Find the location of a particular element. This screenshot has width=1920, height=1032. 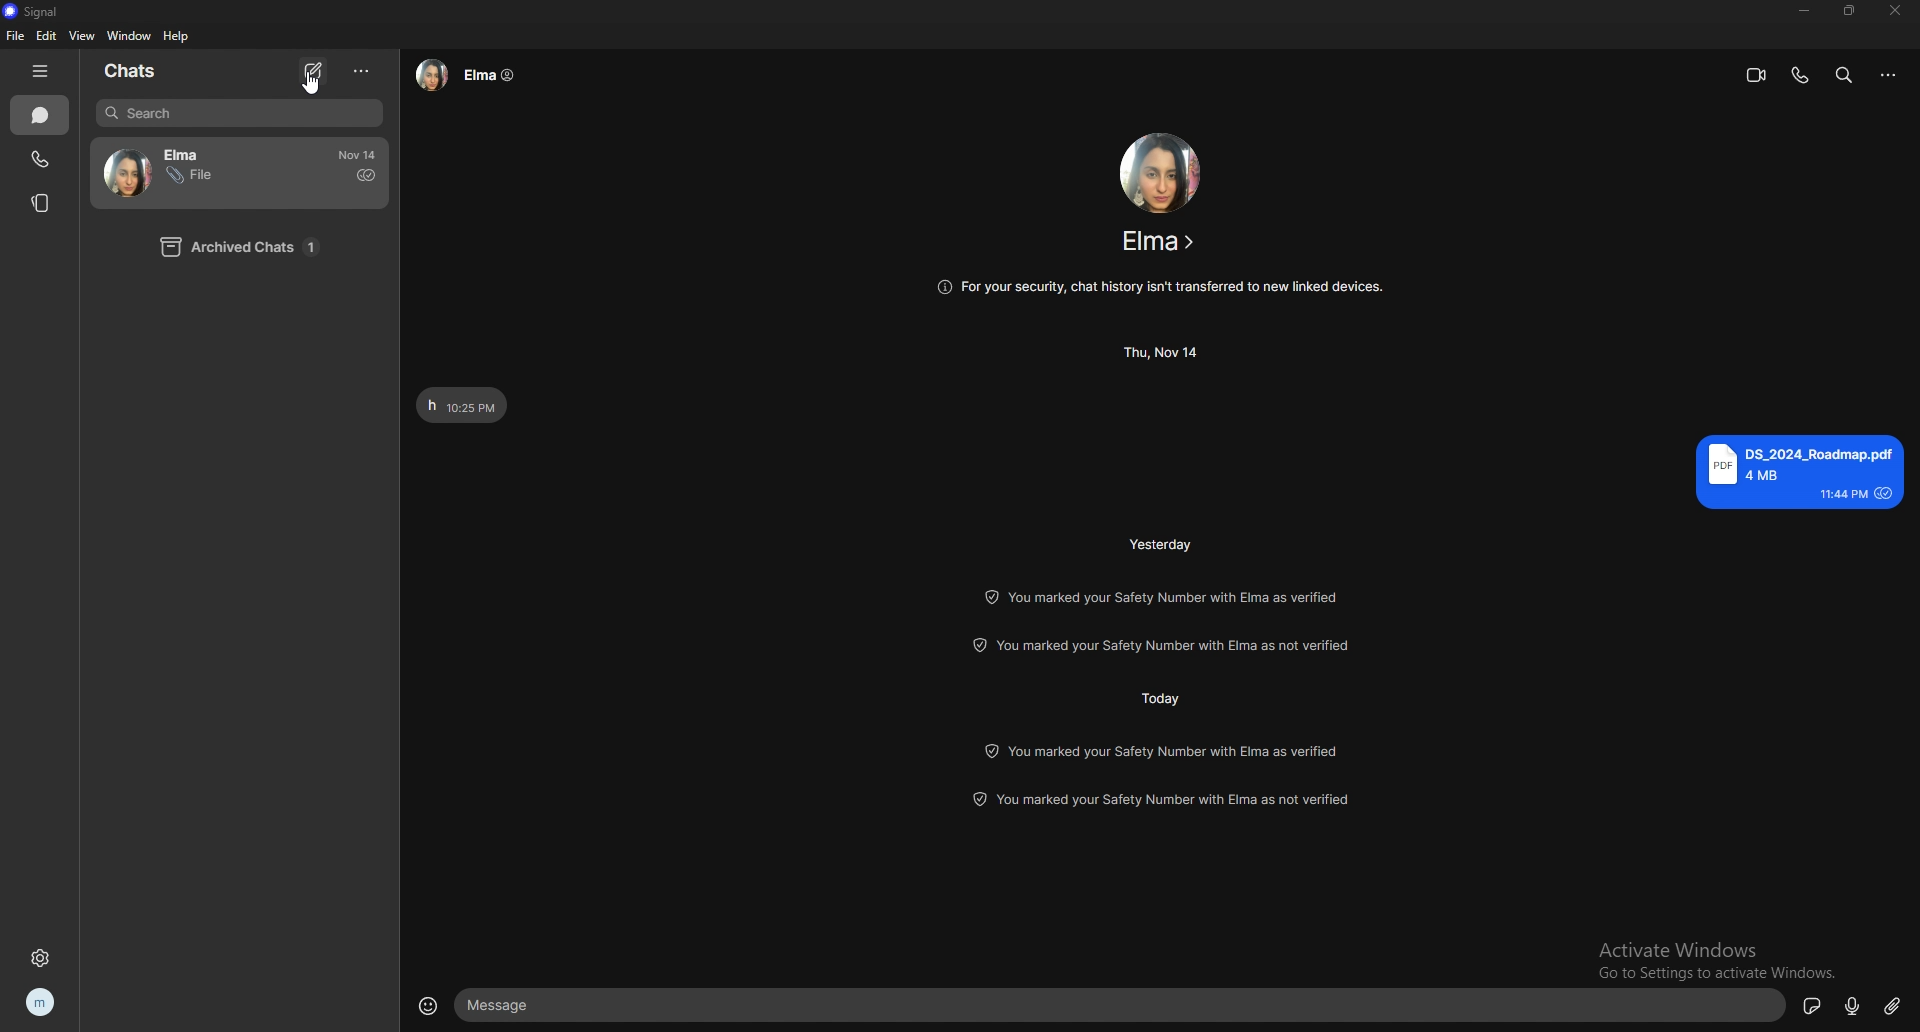

contact info is located at coordinates (1160, 241).